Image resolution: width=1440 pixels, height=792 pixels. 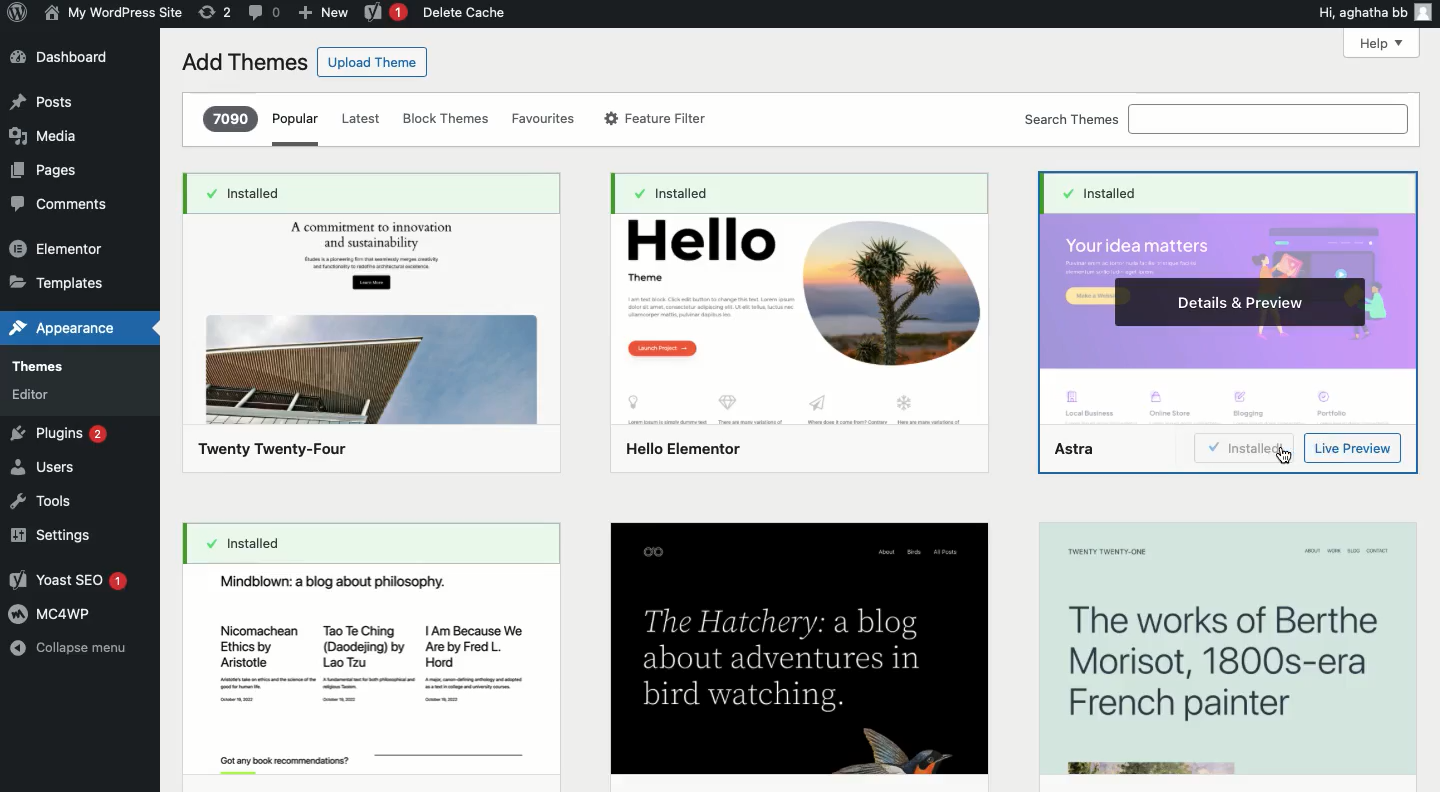 What do you see at coordinates (217, 11) in the screenshot?
I see `Revision` at bounding box center [217, 11].